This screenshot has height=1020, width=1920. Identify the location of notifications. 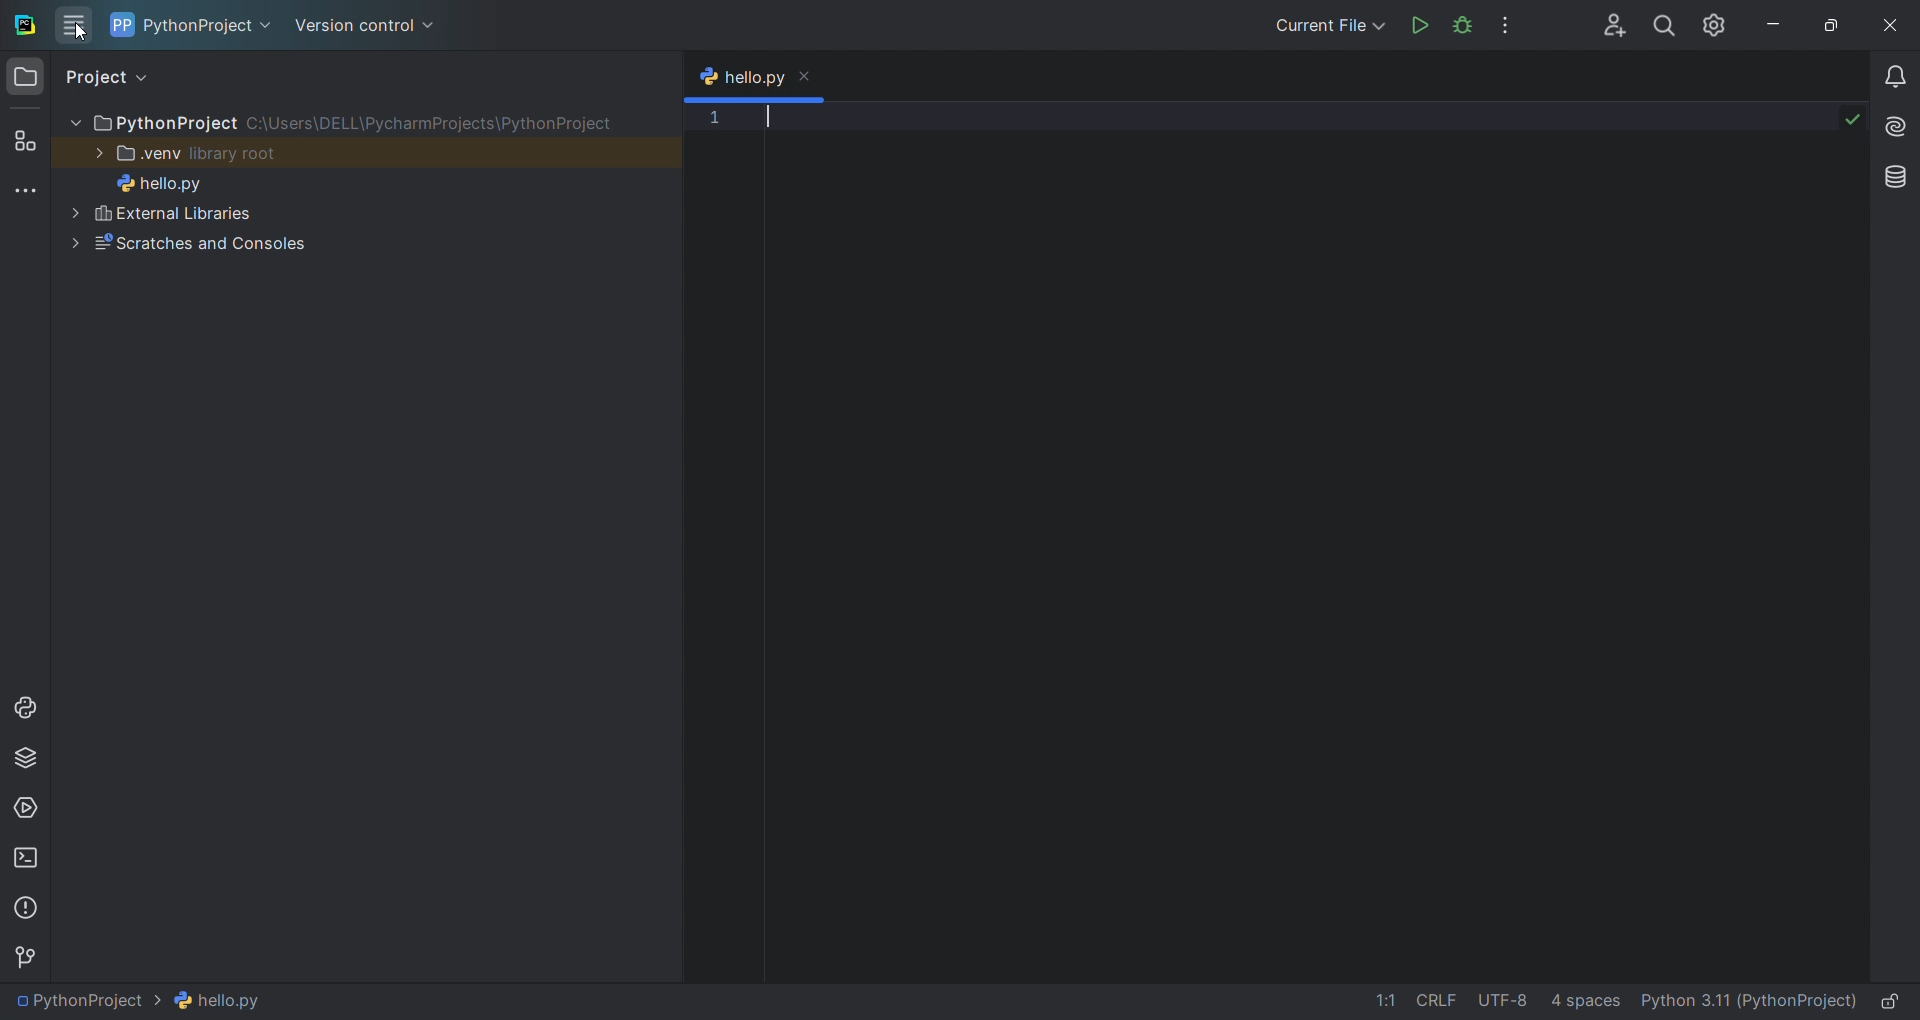
(1894, 79).